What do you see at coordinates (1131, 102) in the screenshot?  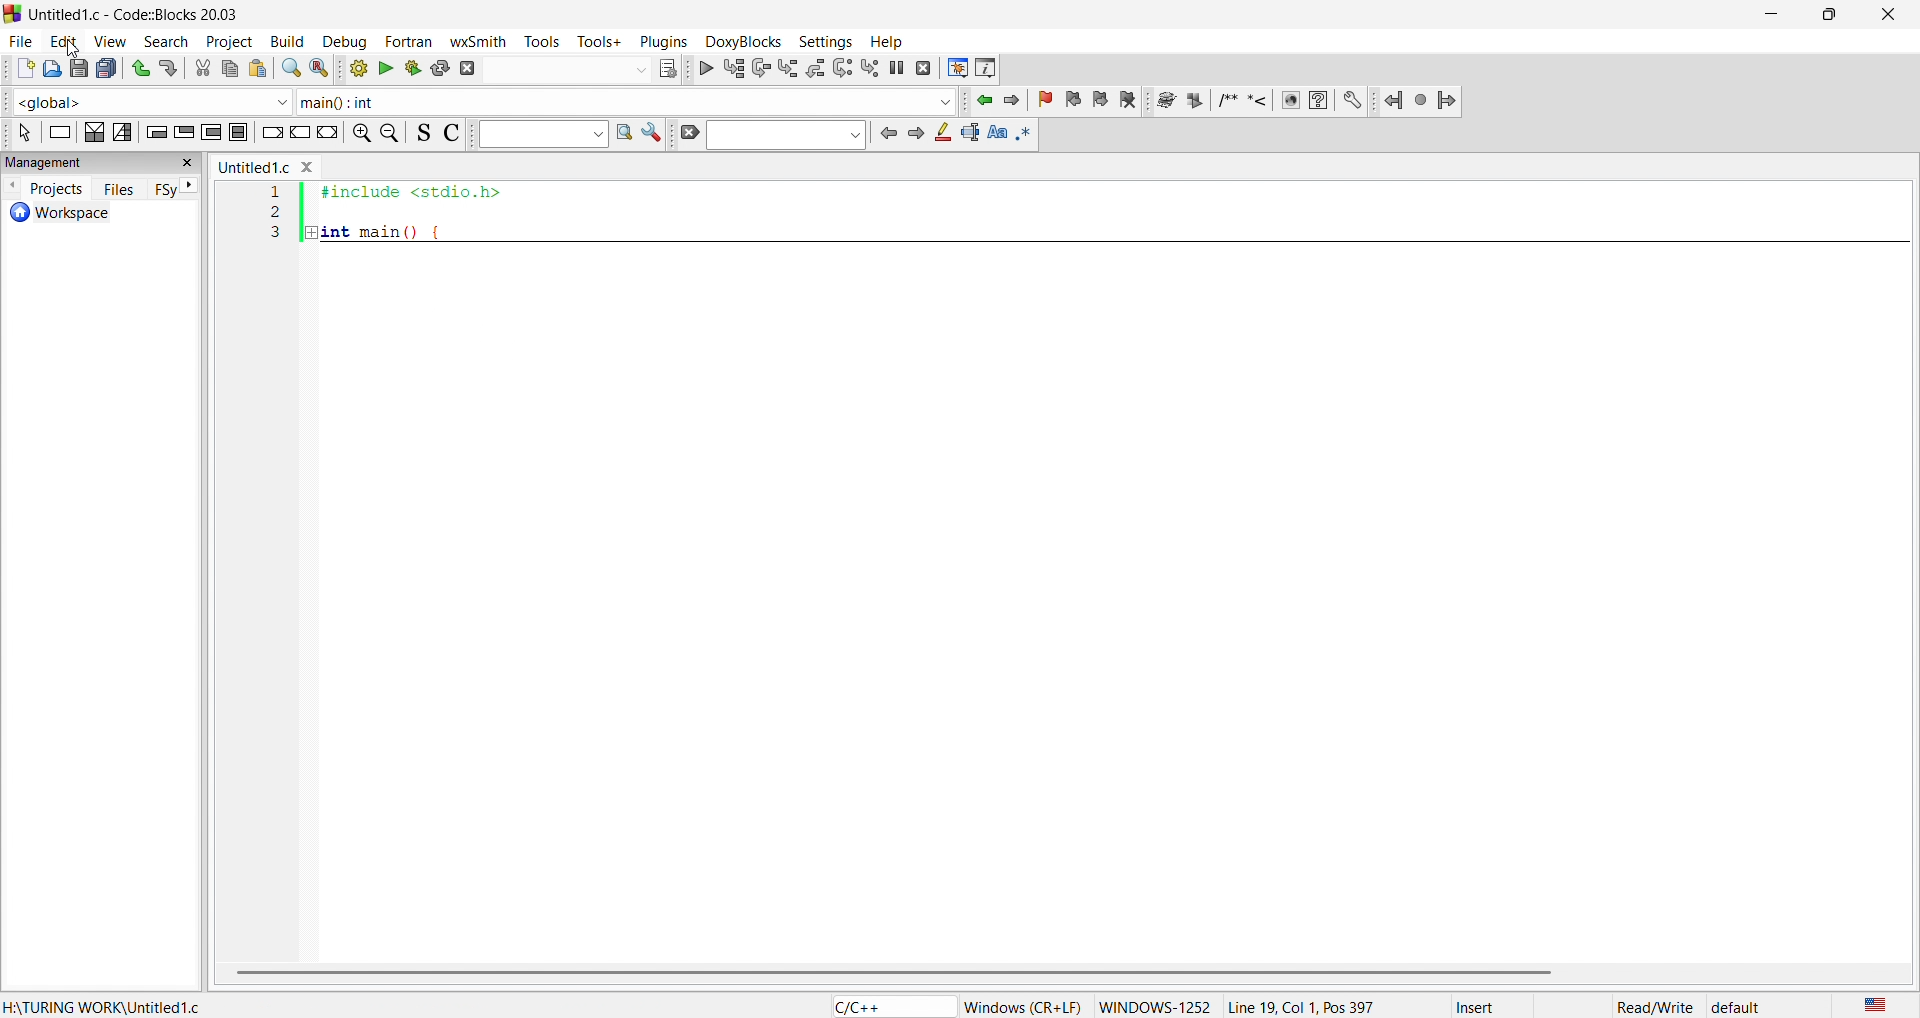 I see `clear bookmart` at bounding box center [1131, 102].